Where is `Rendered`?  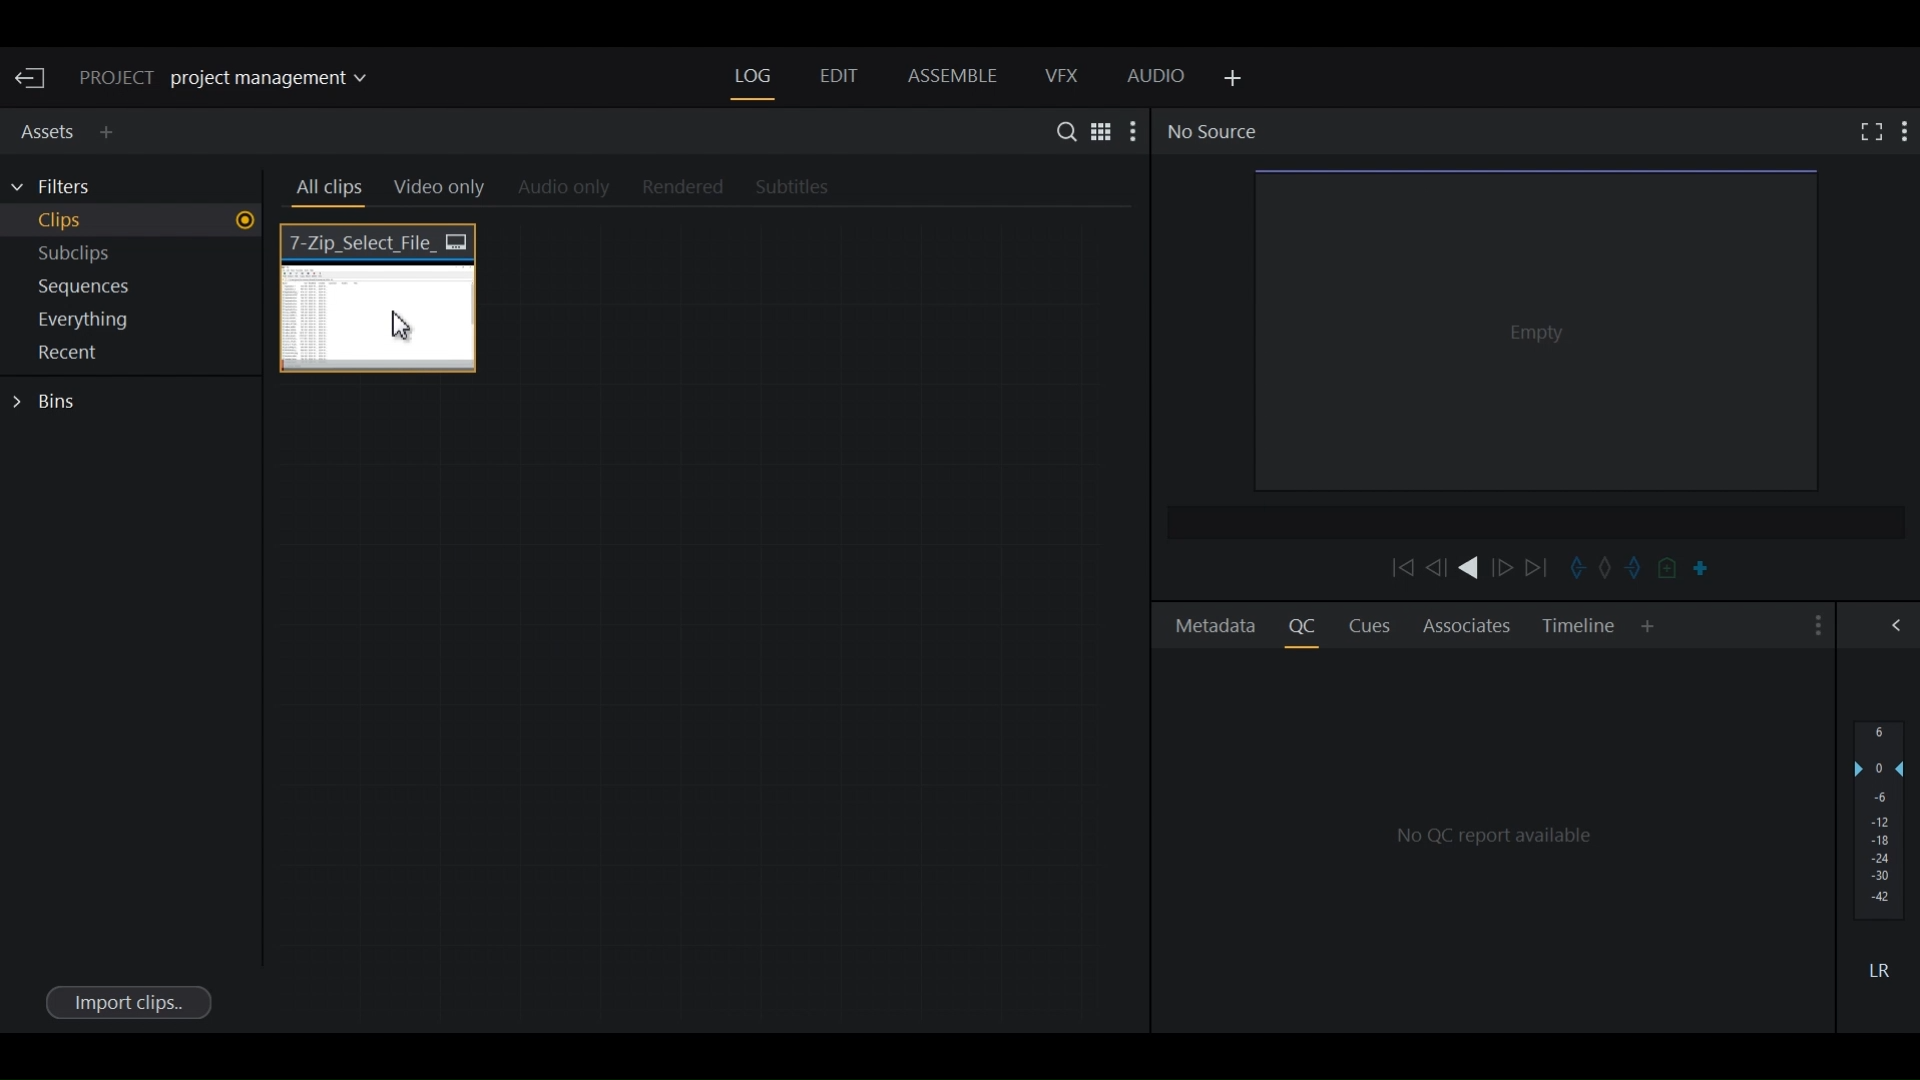 Rendered is located at coordinates (677, 188).